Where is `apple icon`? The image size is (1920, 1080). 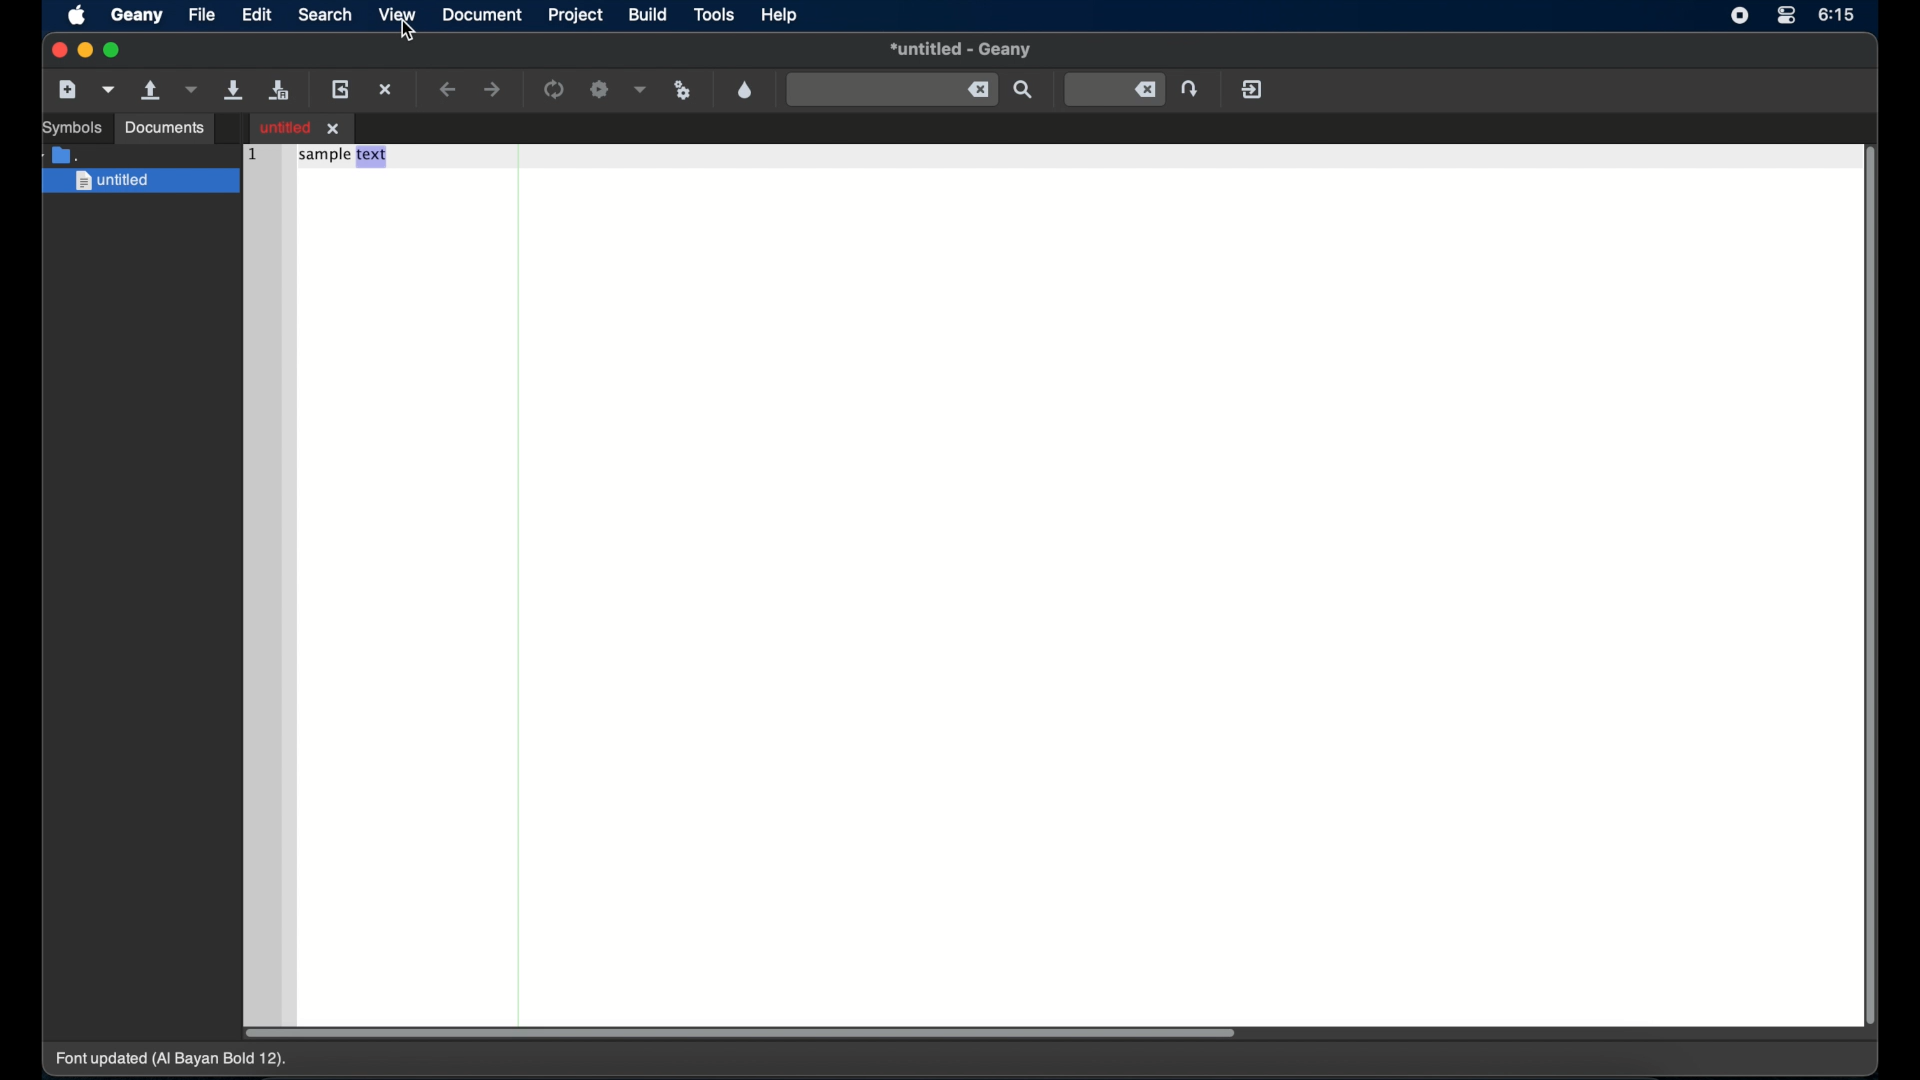 apple icon is located at coordinates (76, 17).